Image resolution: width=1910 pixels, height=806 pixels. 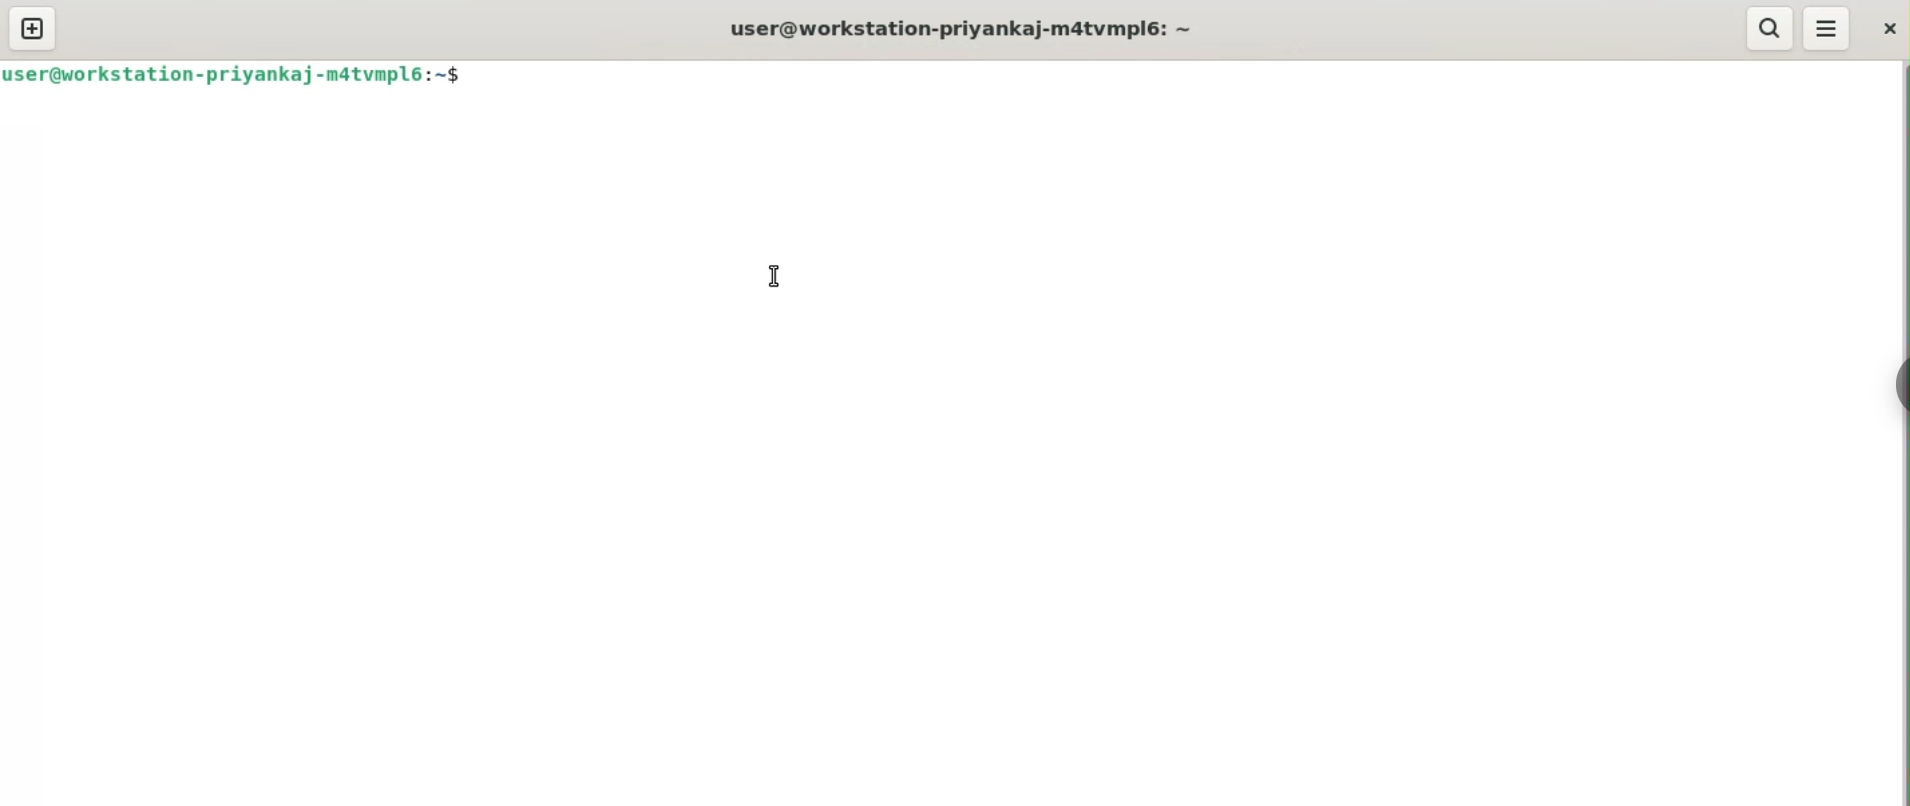 I want to click on cursor, so click(x=776, y=276).